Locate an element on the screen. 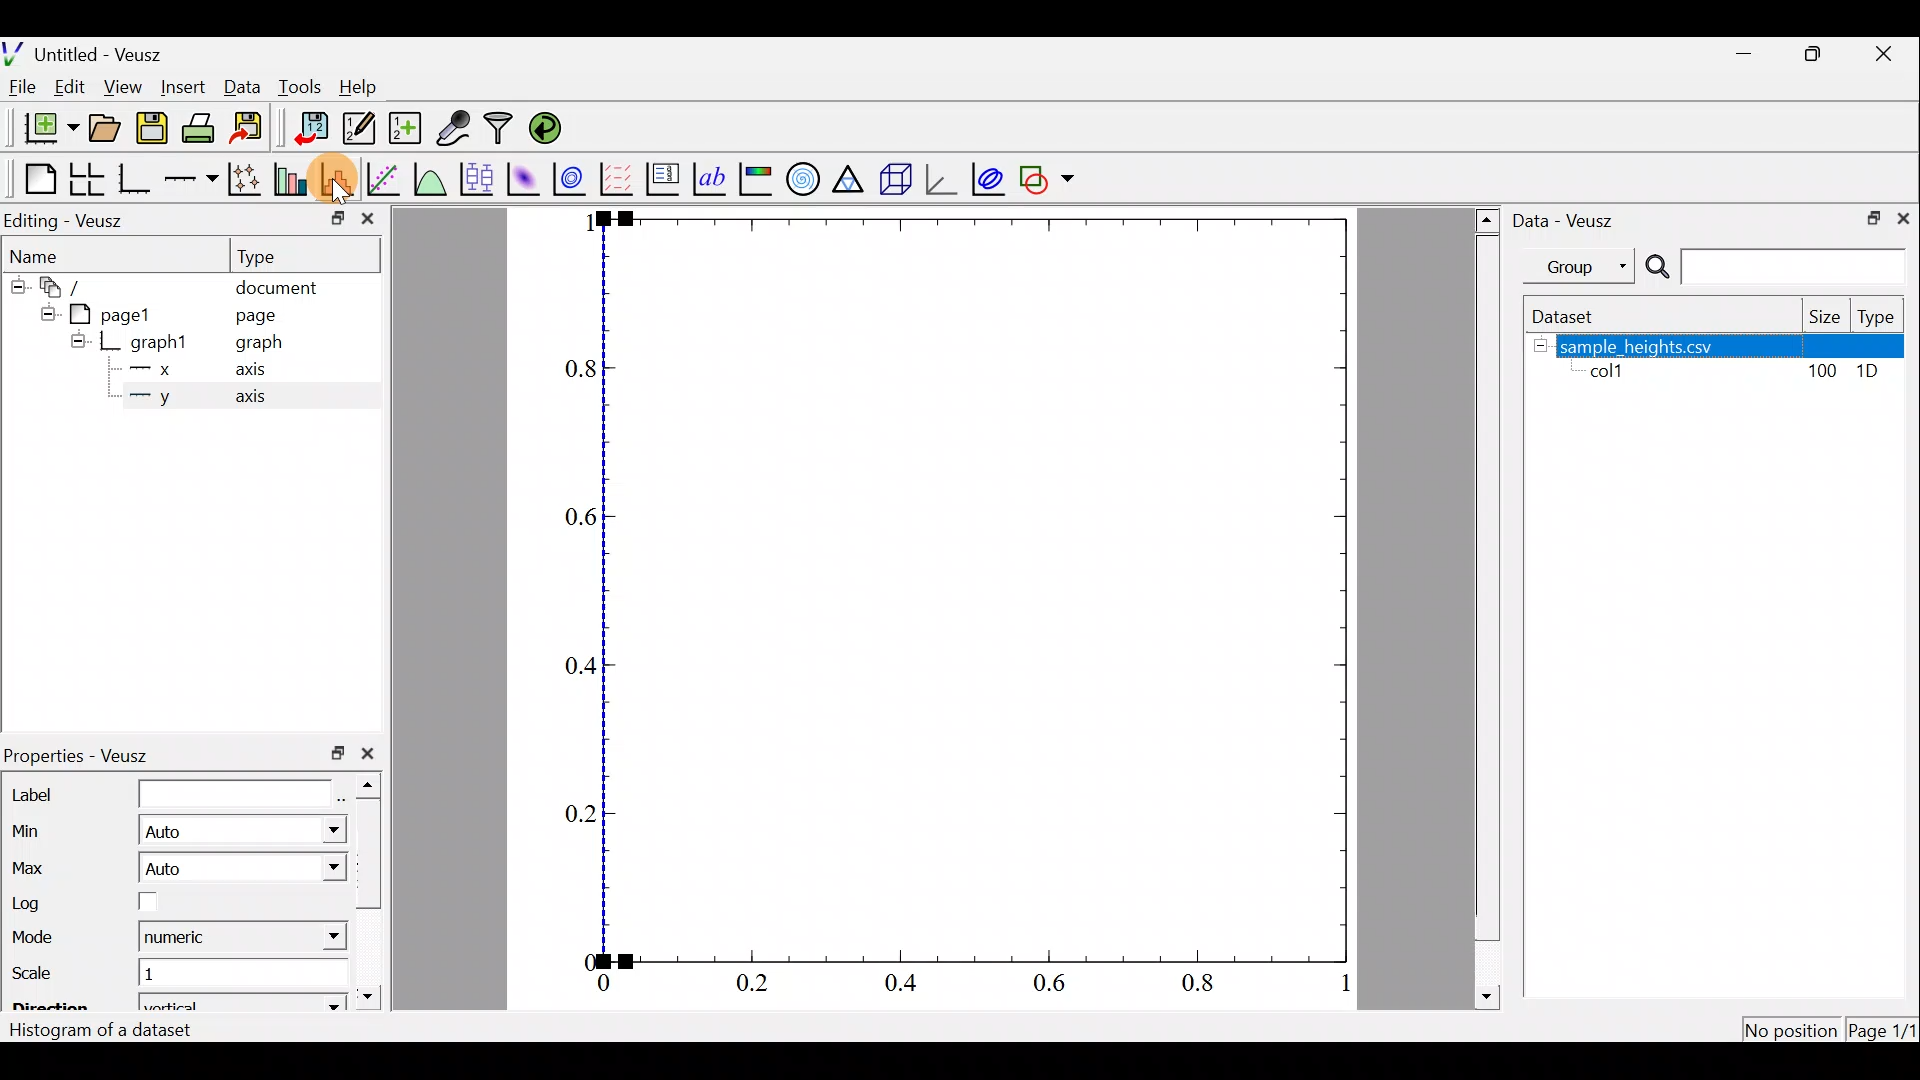  search bar is located at coordinates (1780, 266).